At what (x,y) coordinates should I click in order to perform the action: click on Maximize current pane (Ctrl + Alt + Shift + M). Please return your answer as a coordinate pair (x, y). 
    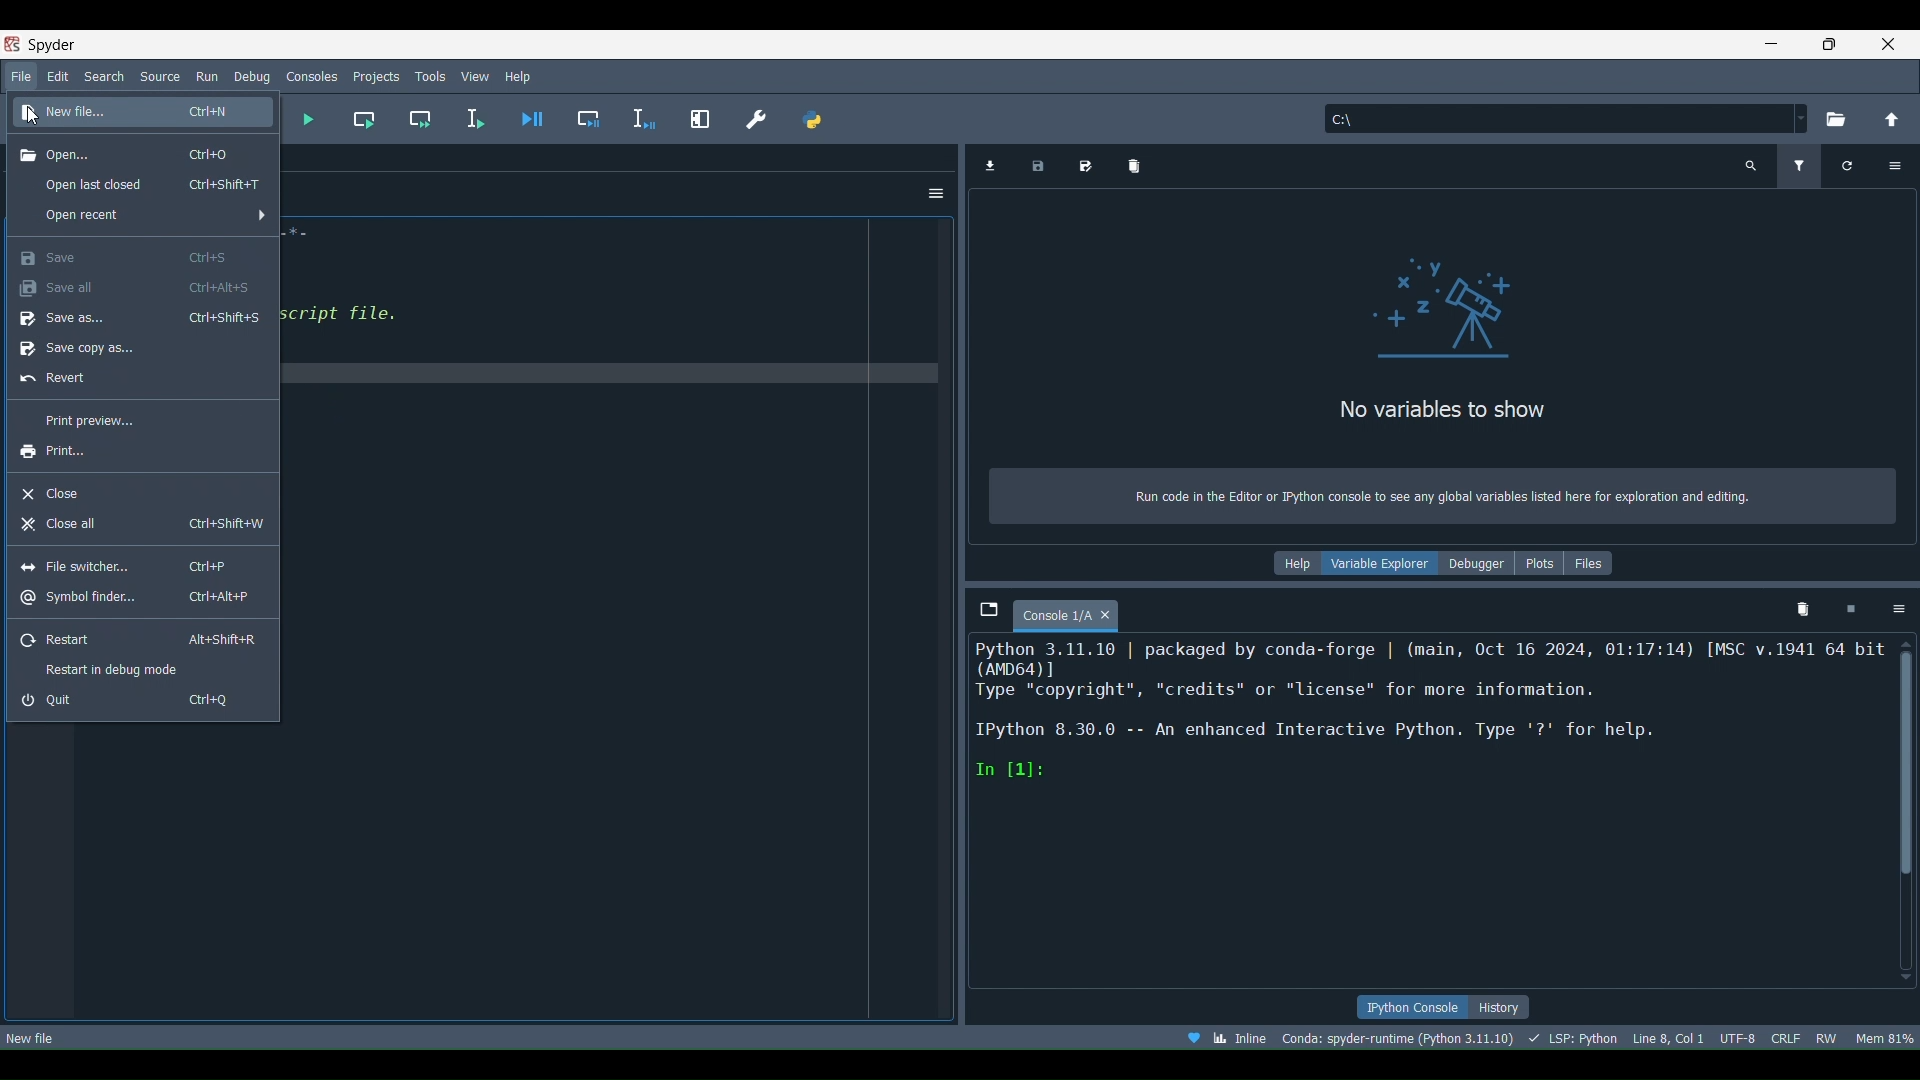
    Looking at the image, I should click on (698, 119).